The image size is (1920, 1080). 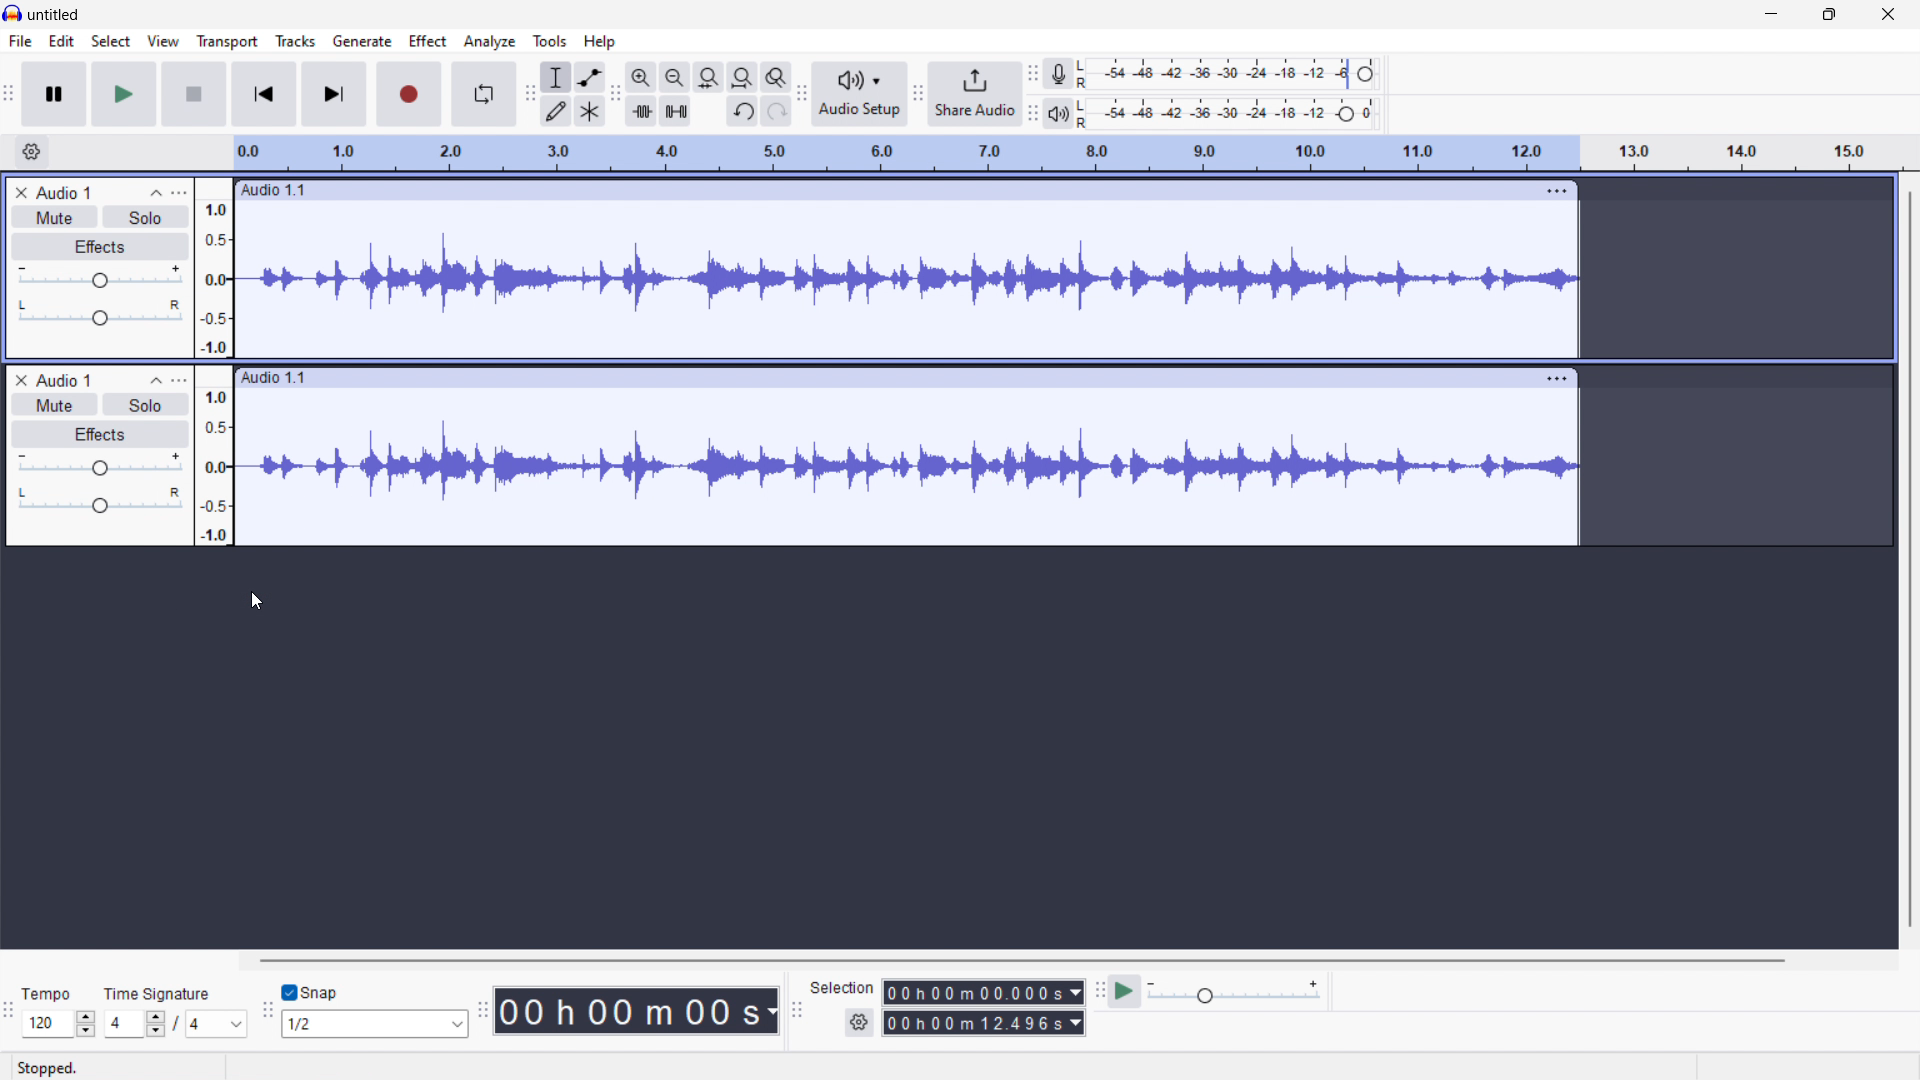 What do you see at coordinates (1547, 191) in the screenshot?
I see `track options` at bounding box center [1547, 191].